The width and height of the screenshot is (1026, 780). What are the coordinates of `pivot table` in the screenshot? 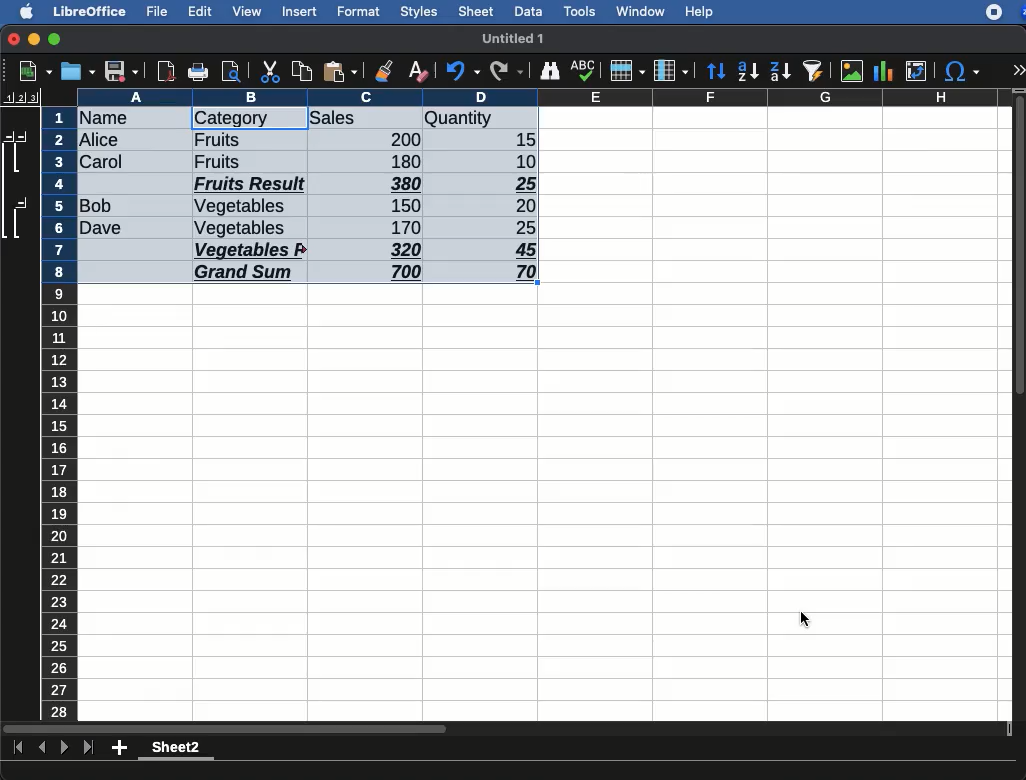 It's located at (916, 71).